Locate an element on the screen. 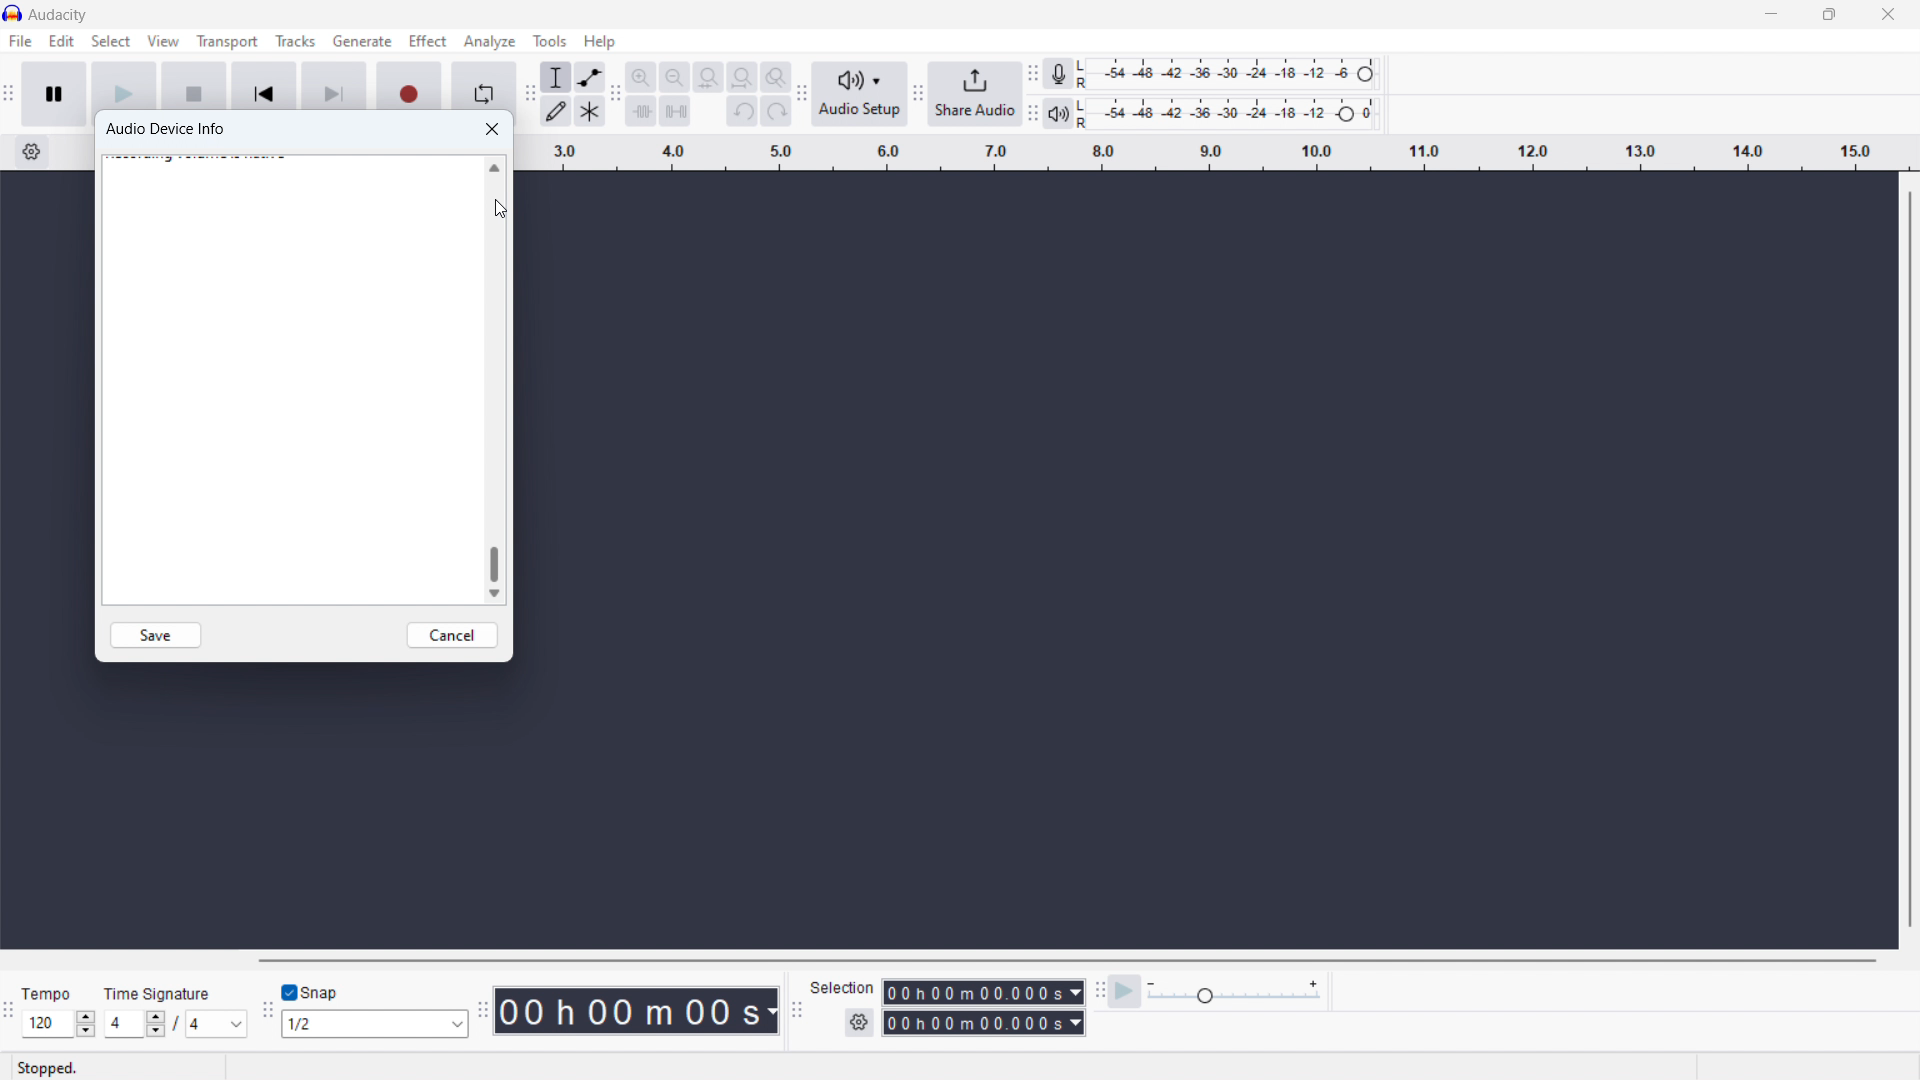 The height and width of the screenshot is (1080, 1920). end time is located at coordinates (983, 1022).